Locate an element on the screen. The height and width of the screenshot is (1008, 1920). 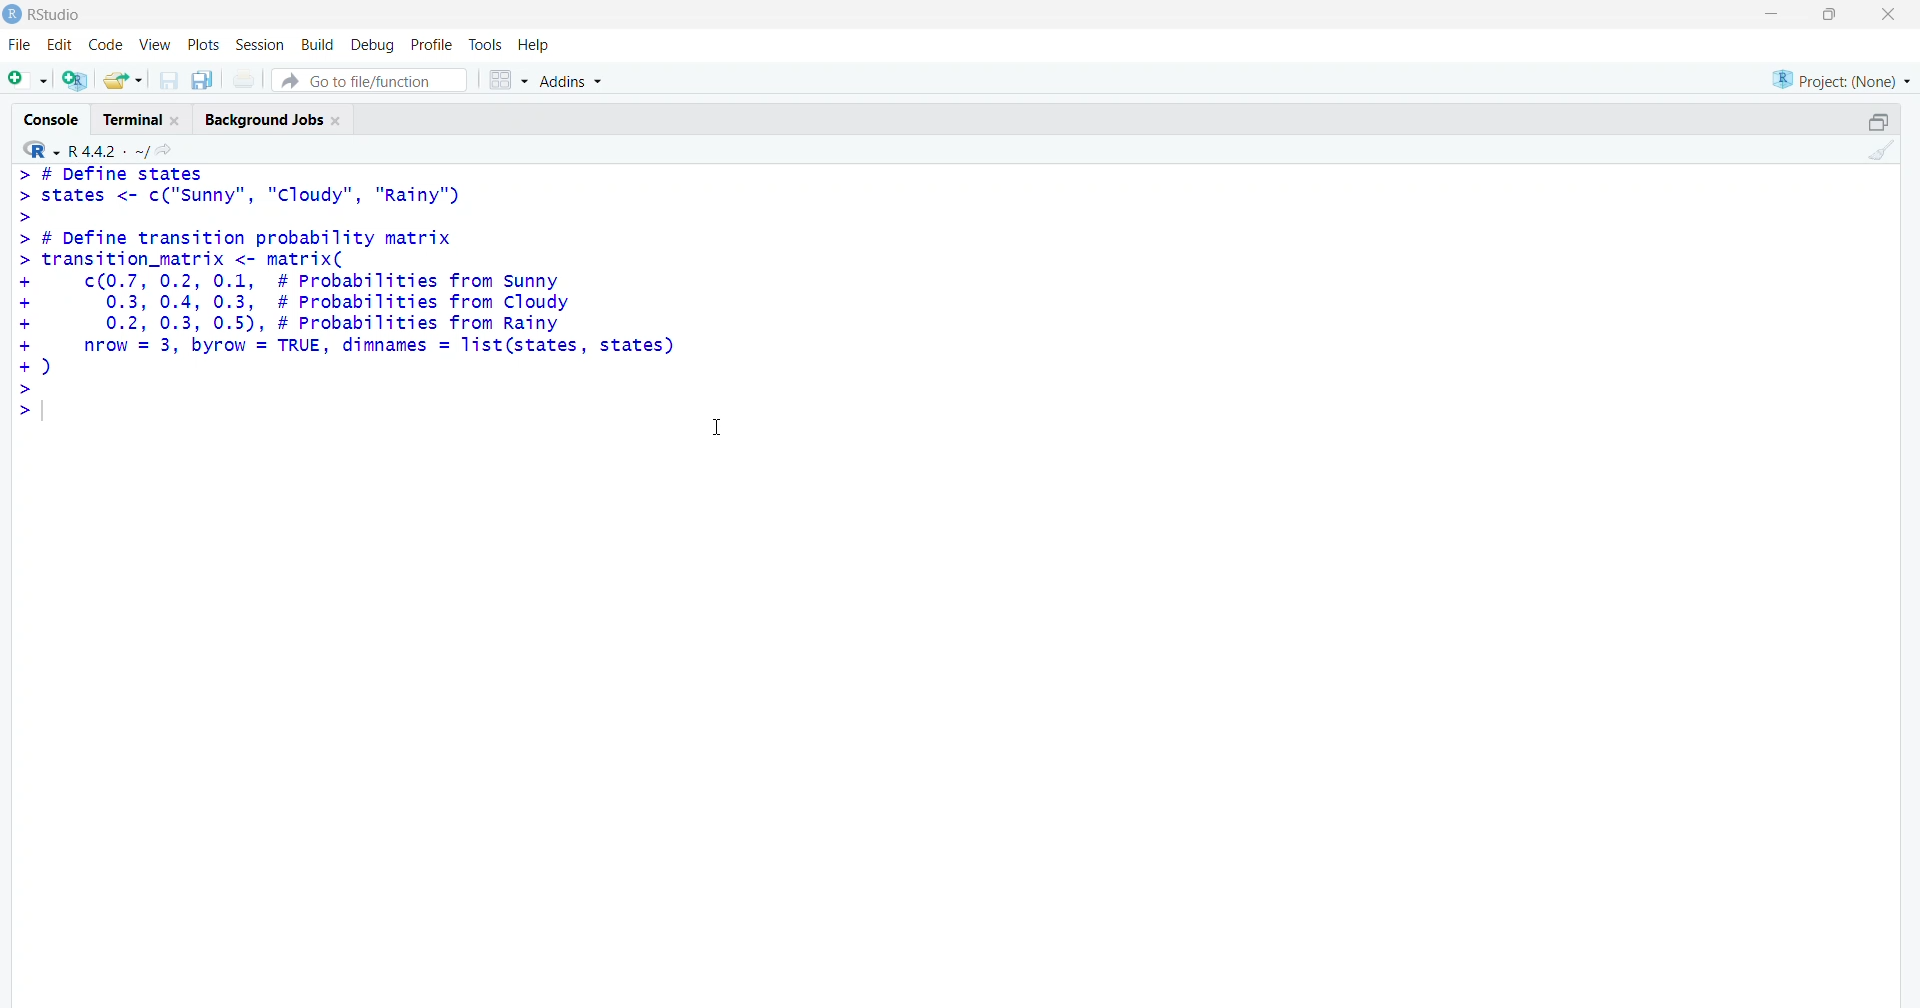
file is located at coordinates (17, 44).